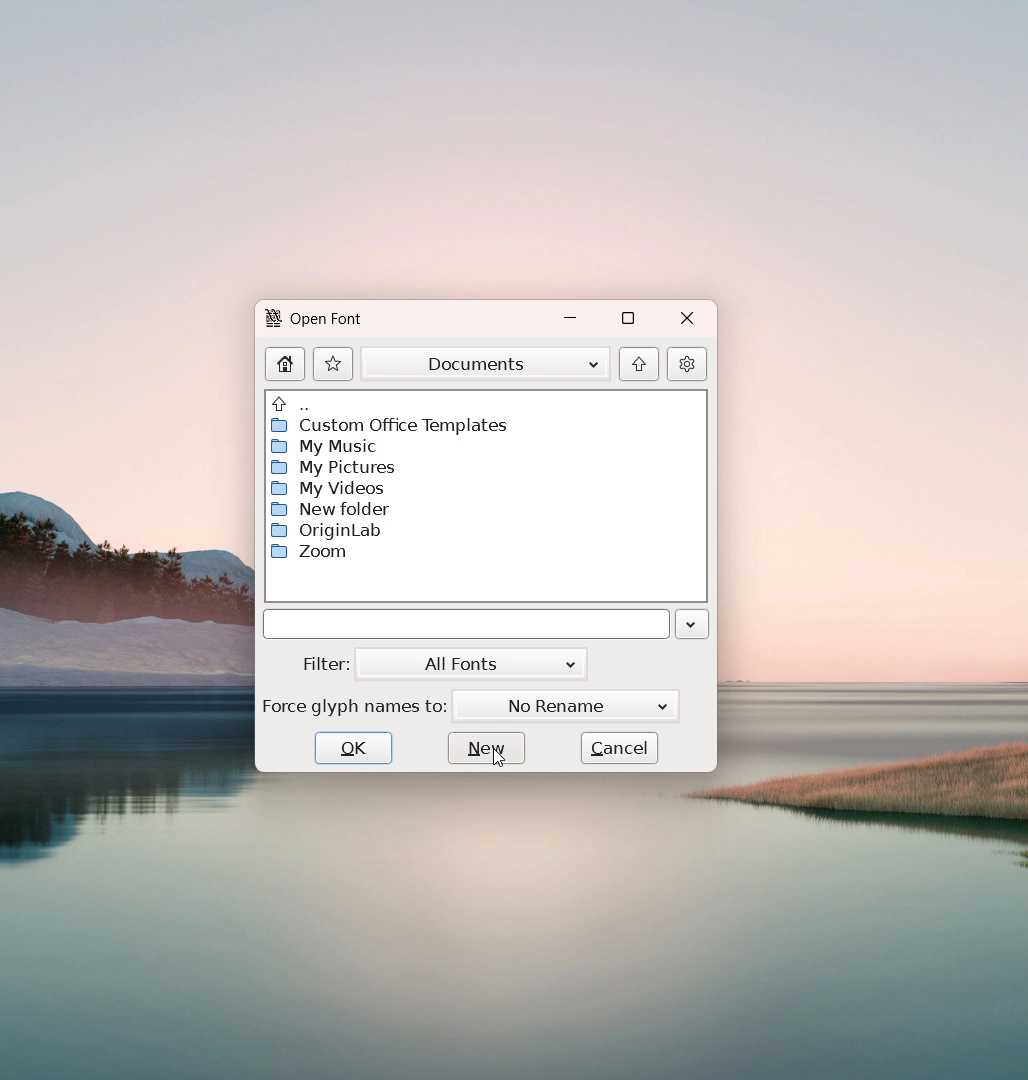 The width and height of the screenshot is (1028, 1080). Describe the element at coordinates (687, 363) in the screenshot. I see `settings` at that location.